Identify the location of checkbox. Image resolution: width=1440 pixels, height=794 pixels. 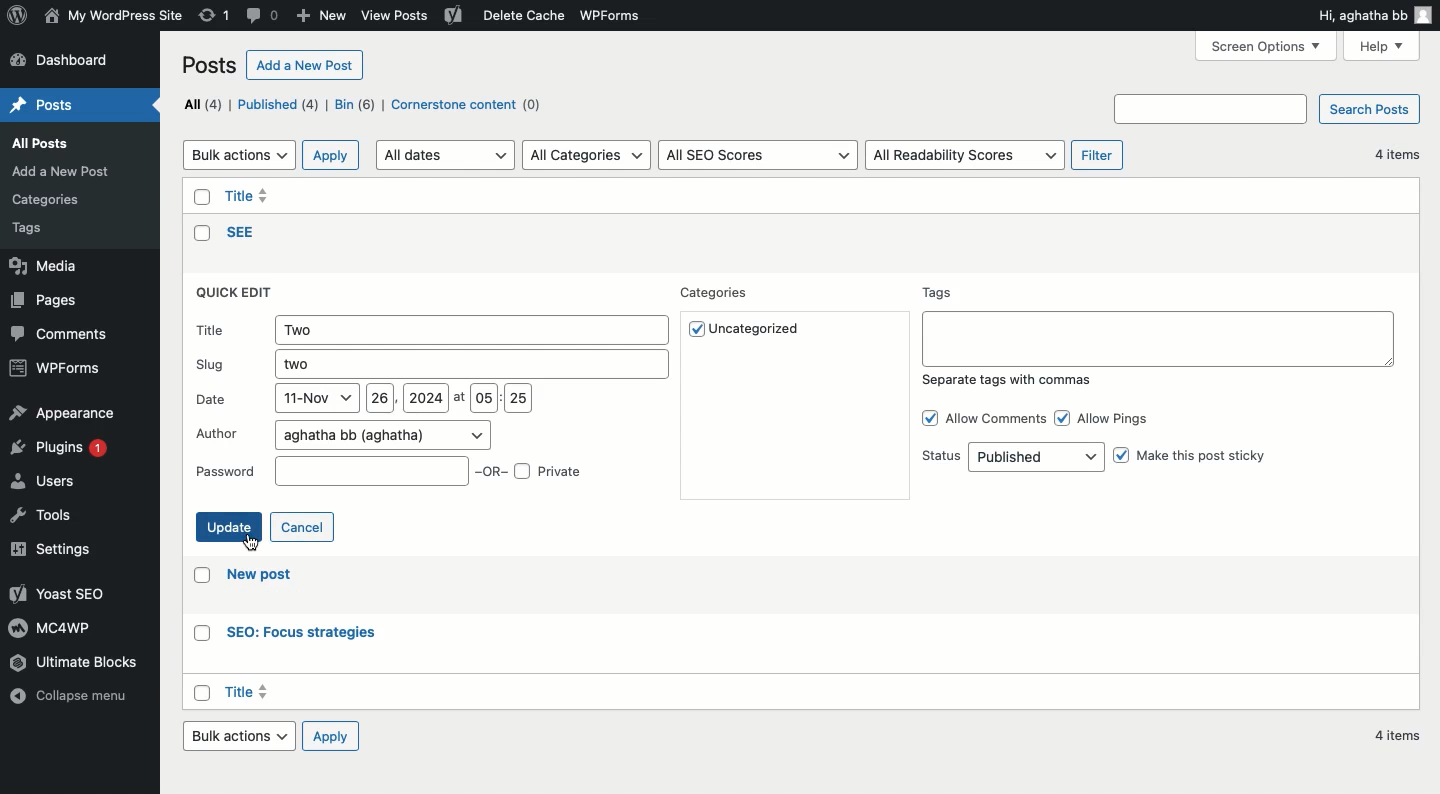
(198, 577).